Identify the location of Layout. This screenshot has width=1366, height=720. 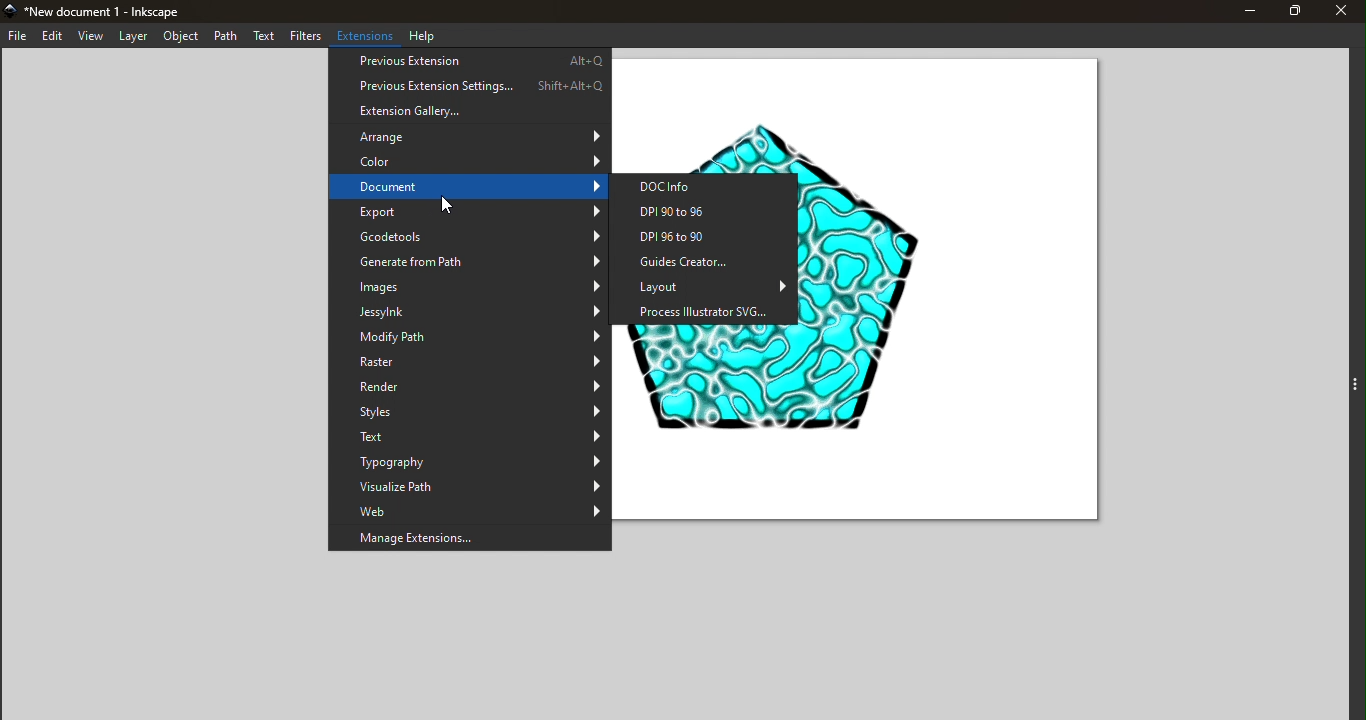
(709, 287).